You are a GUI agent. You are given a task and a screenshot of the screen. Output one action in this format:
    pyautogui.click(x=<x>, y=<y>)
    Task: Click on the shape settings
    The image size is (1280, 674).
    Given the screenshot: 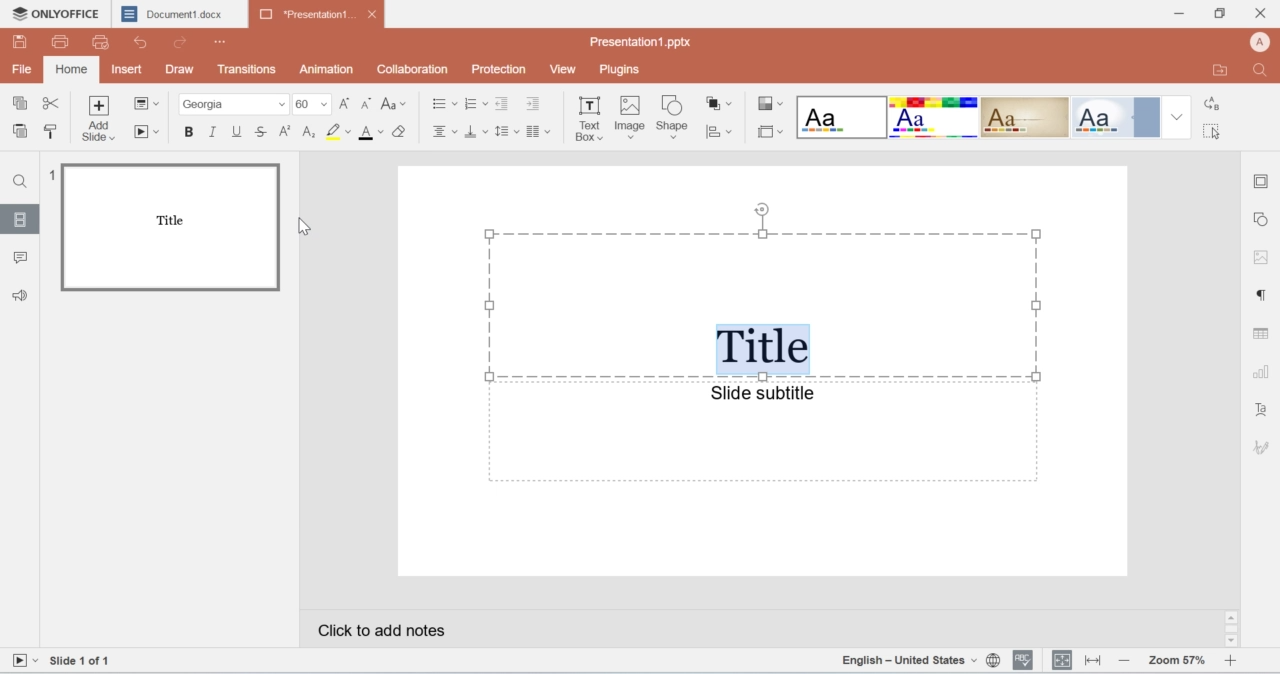 What is the action you would take?
    pyautogui.click(x=1264, y=219)
    